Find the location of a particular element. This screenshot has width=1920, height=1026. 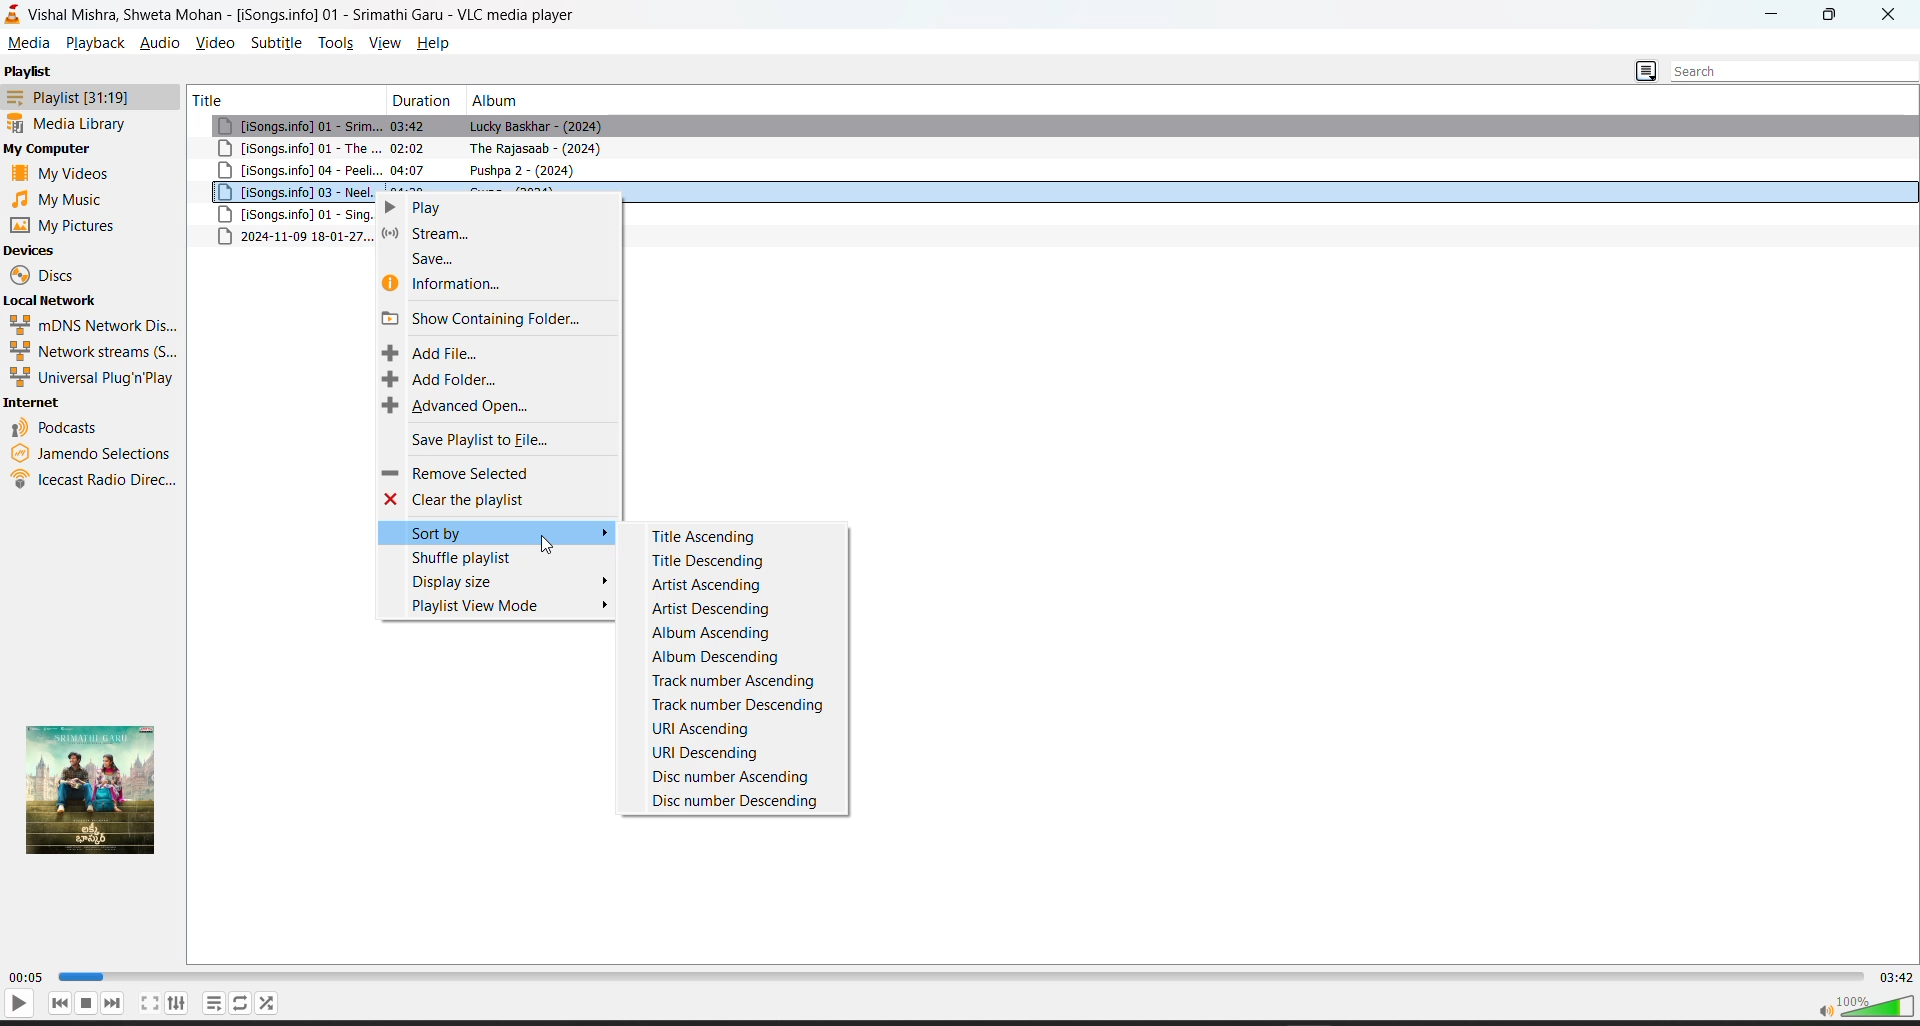

change playlist view is located at coordinates (1647, 71).